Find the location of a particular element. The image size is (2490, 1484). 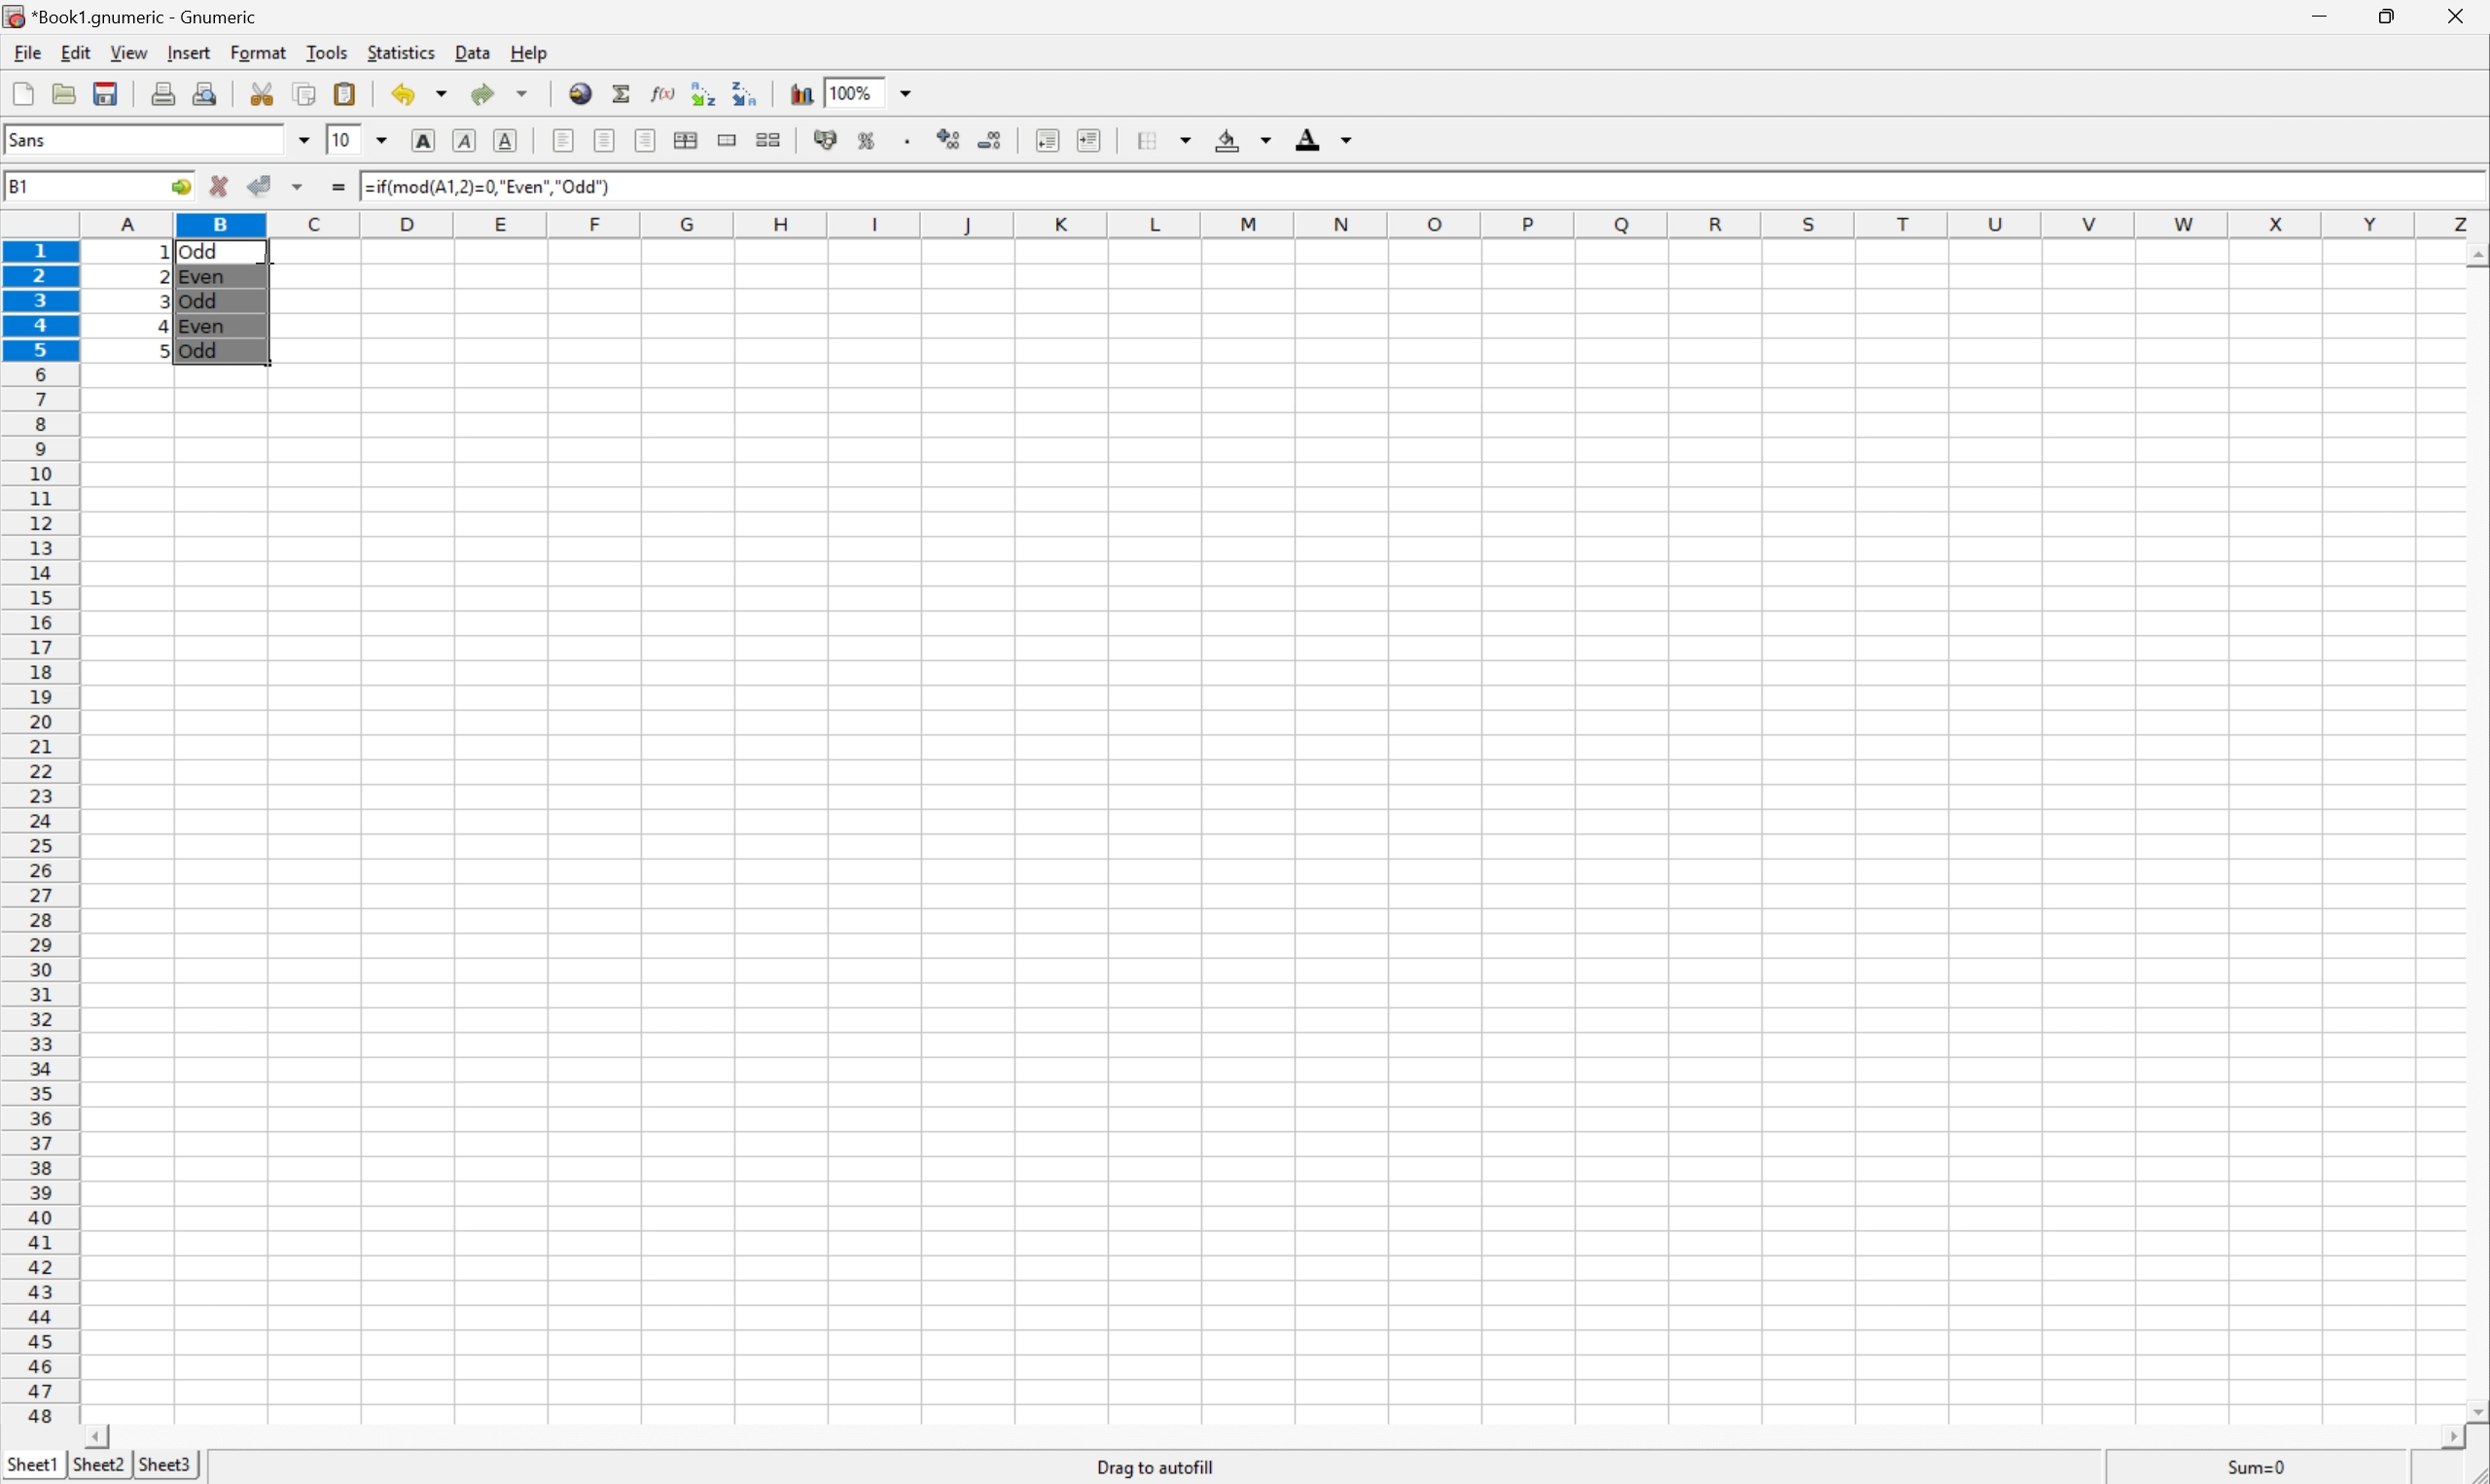

Drop Down is located at coordinates (307, 138).